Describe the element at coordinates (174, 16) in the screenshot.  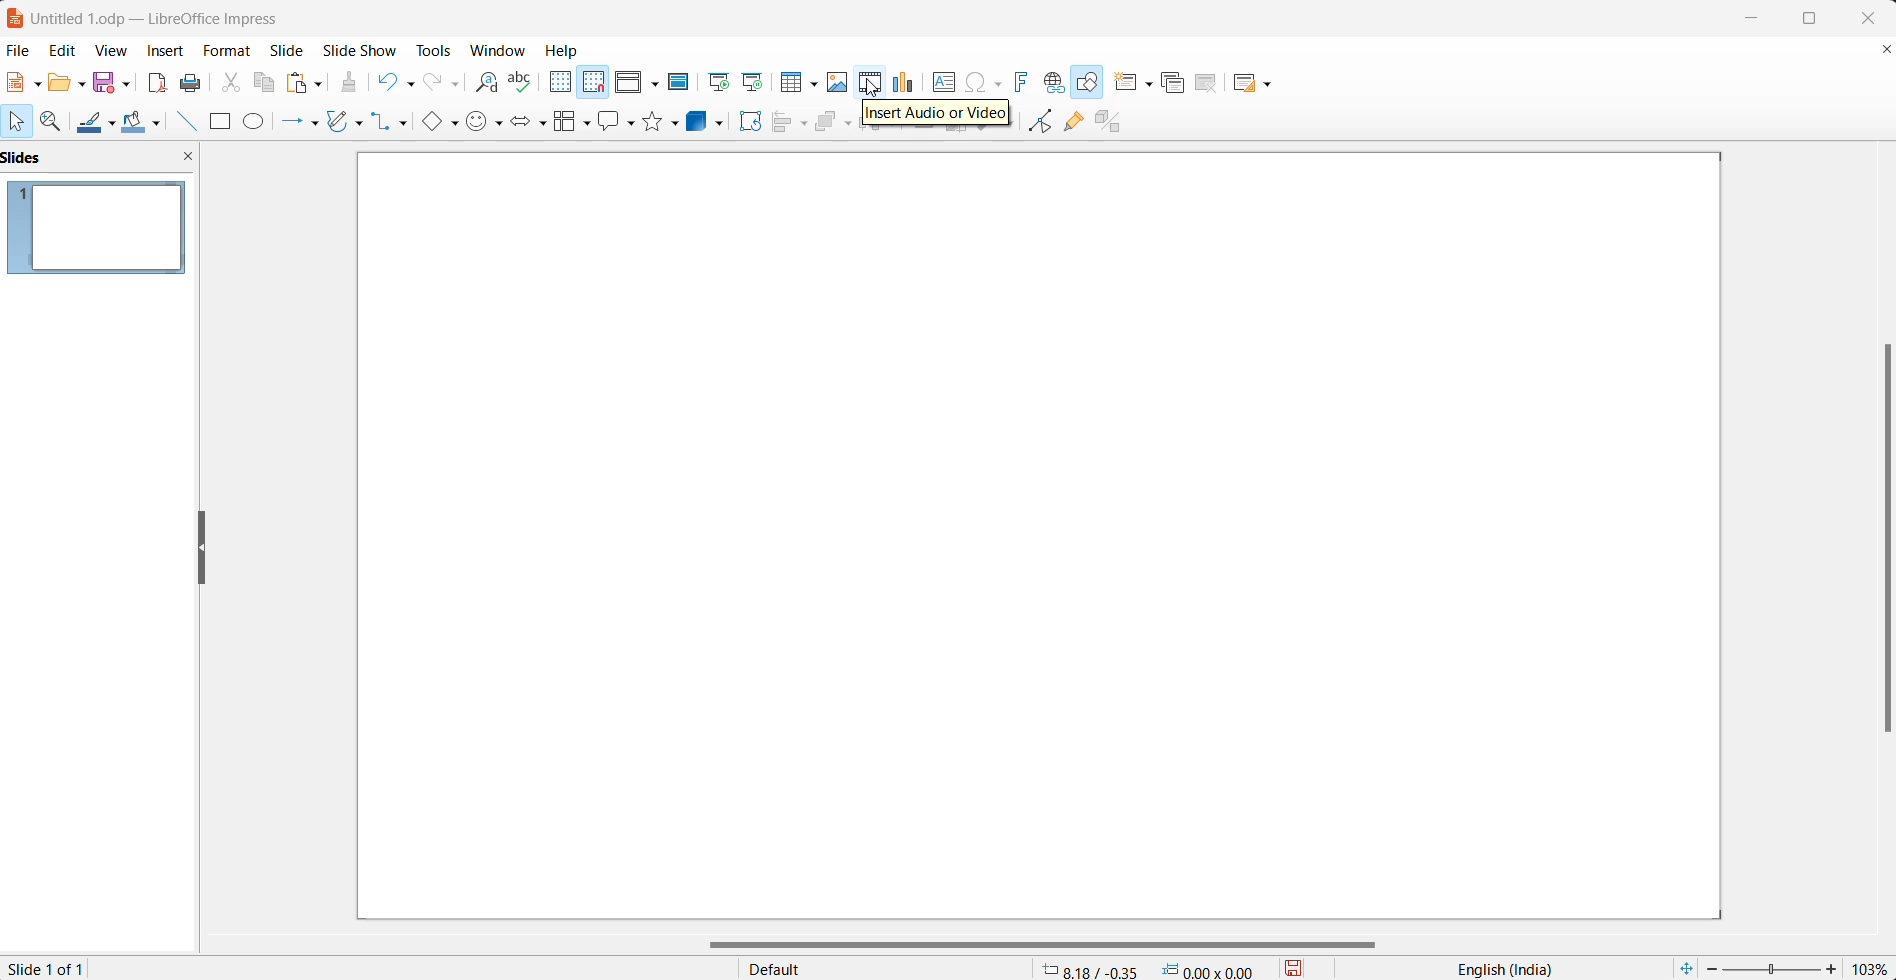
I see `File name and application` at that location.